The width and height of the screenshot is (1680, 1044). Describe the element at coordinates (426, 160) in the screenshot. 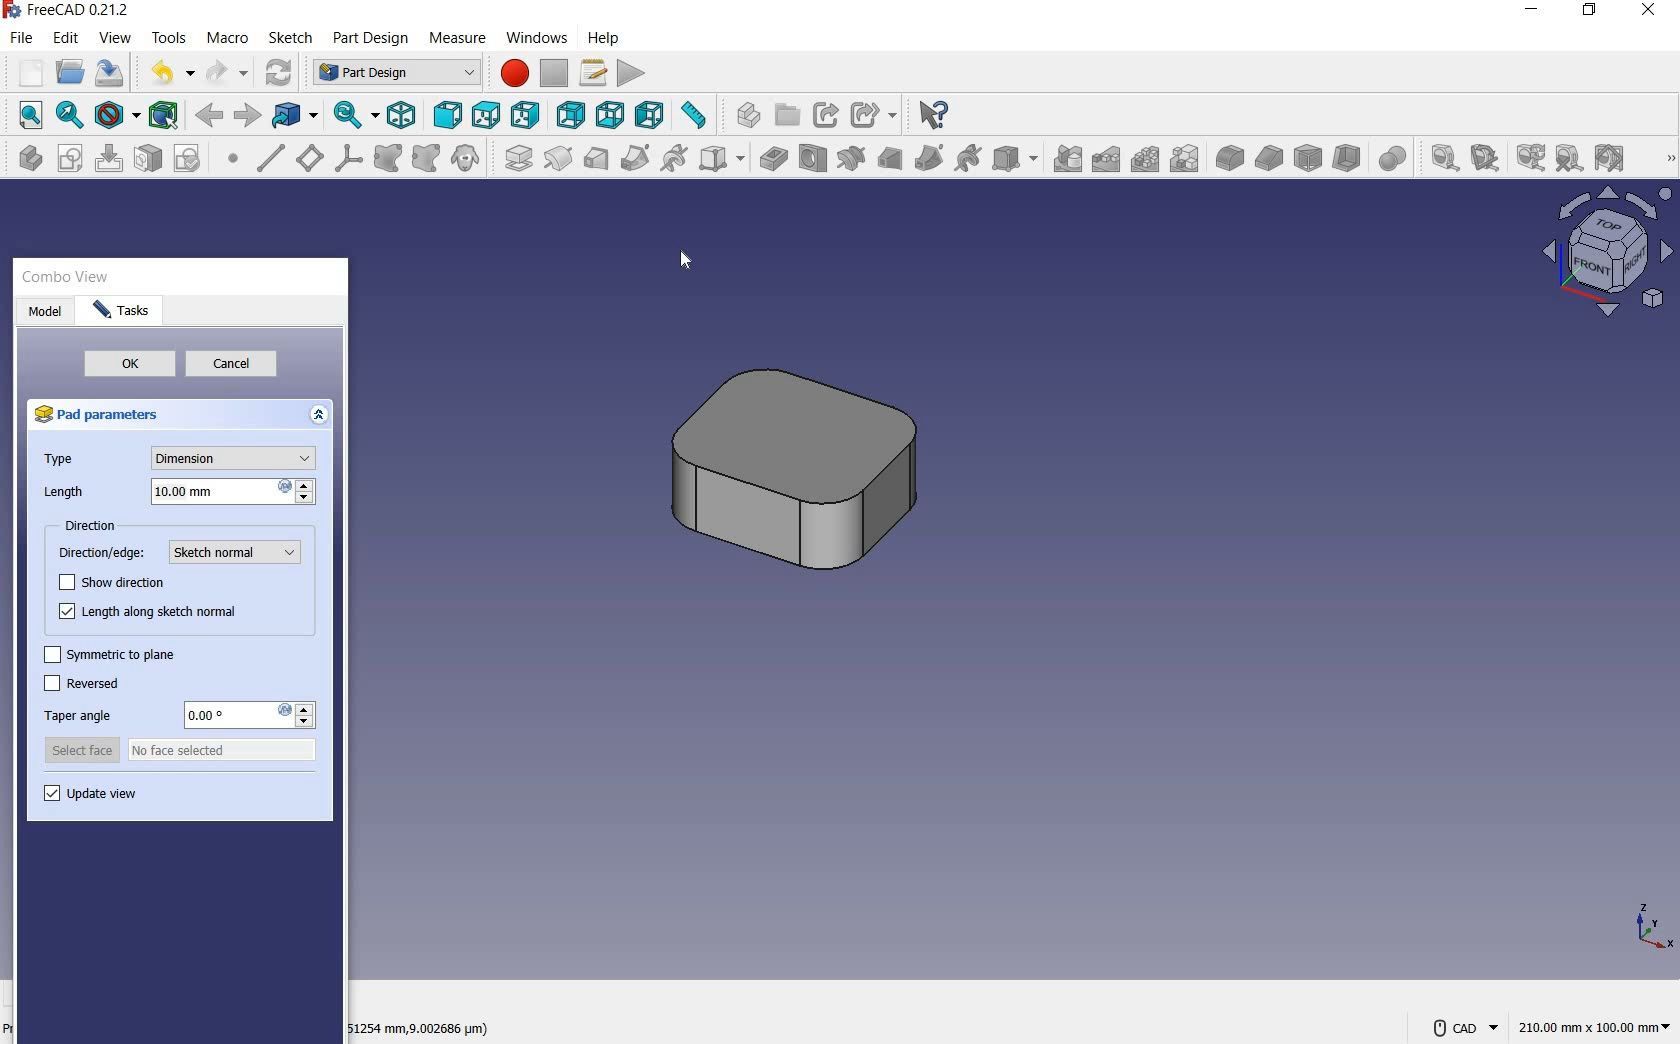

I see `create a sub-object shape binder` at that location.